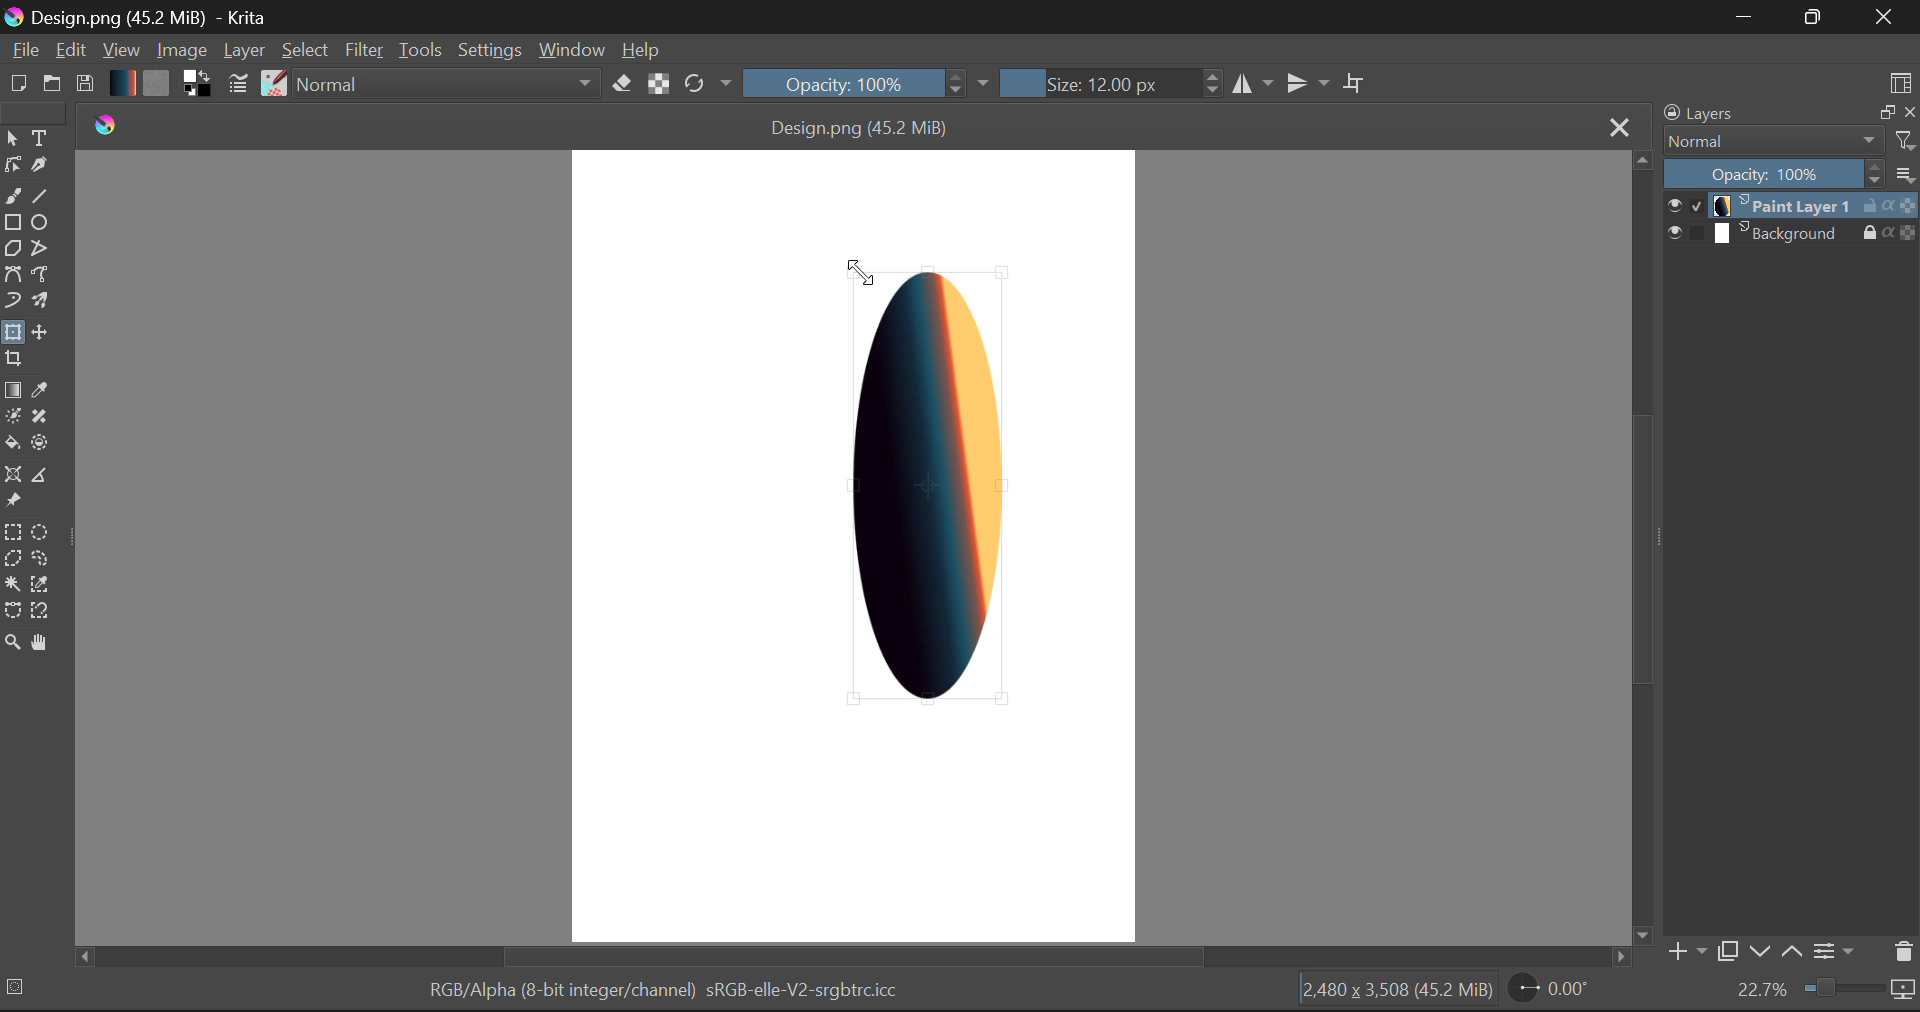 Image resolution: width=1920 pixels, height=1012 pixels. I want to click on Page Rotation, so click(1547, 991).